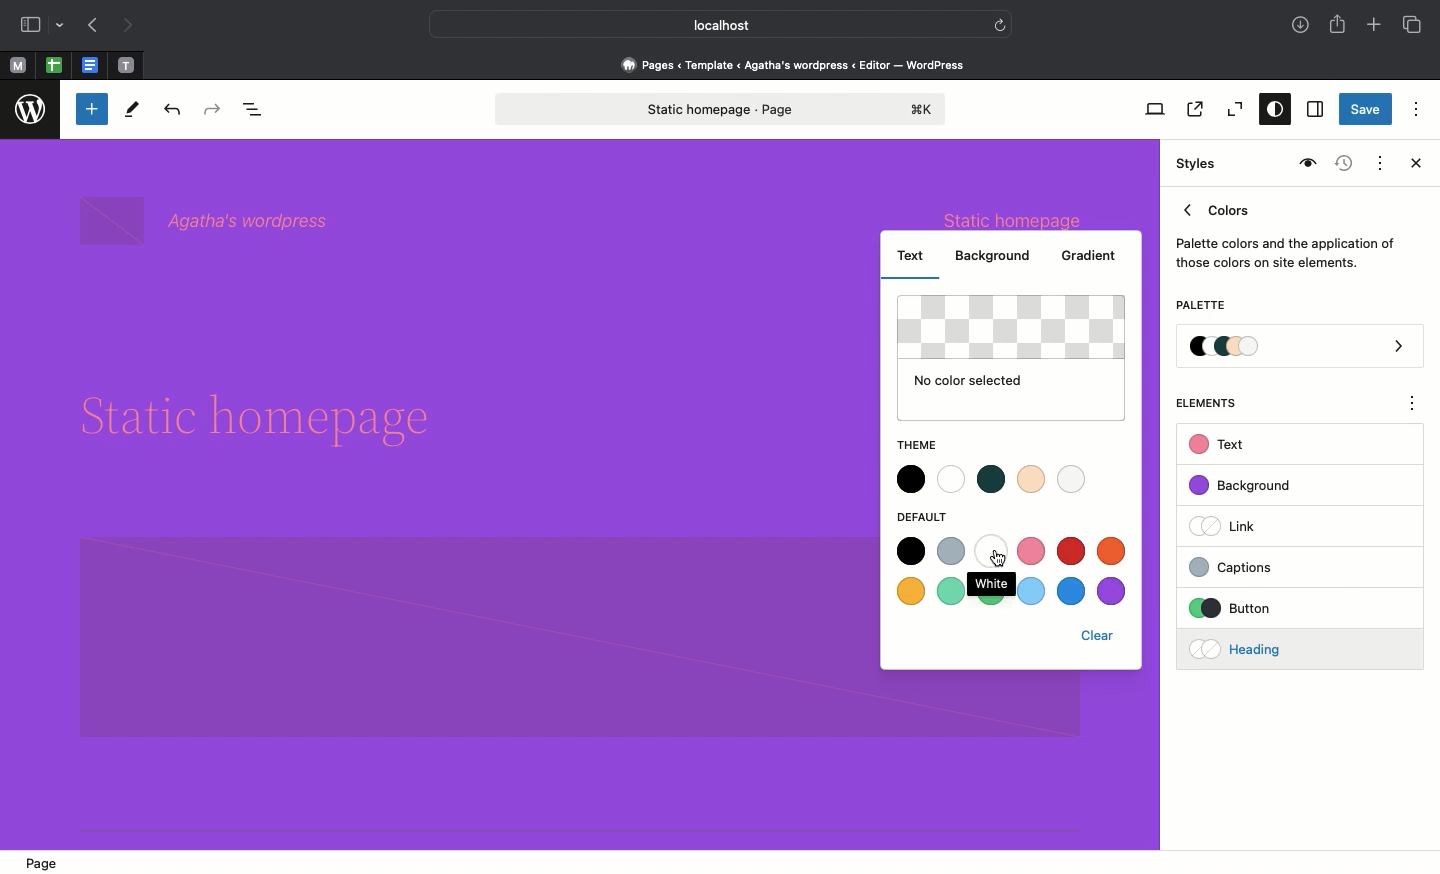  What do you see at coordinates (128, 26) in the screenshot?
I see `Next page` at bounding box center [128, 26].